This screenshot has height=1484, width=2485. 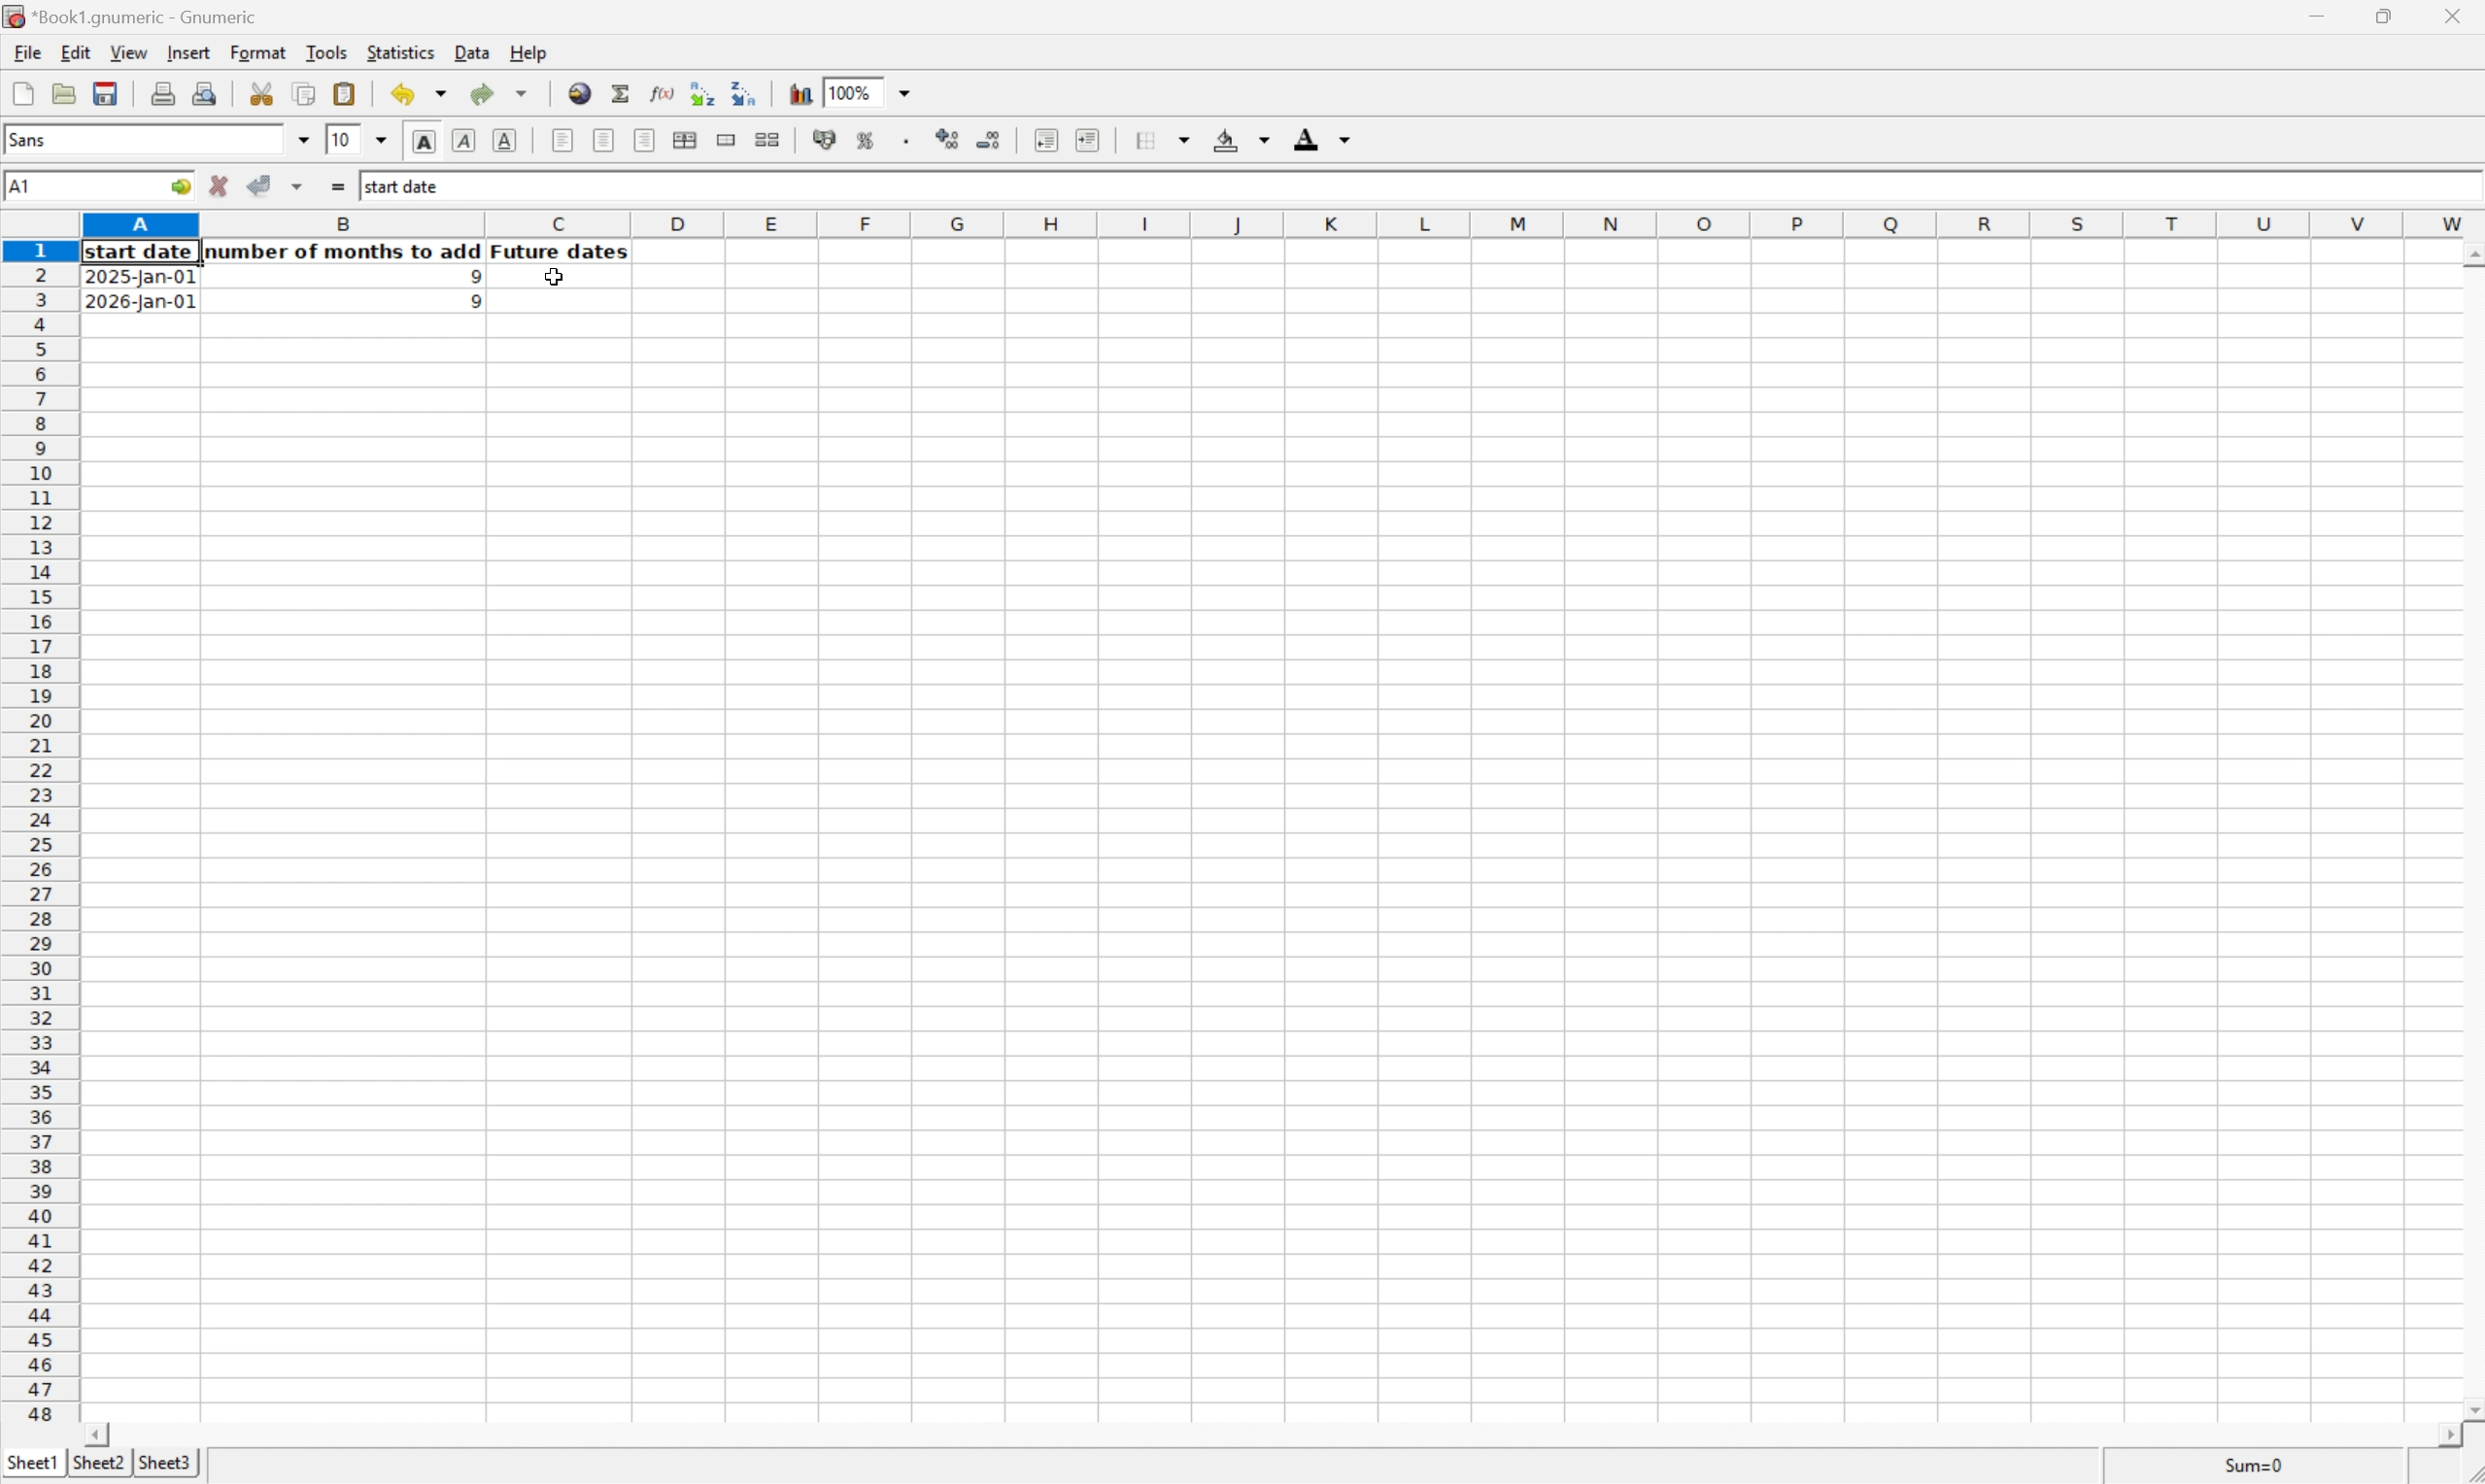 I want to click on Set the format of the selected cells to include a thousands separator, so click(x=907, y=142).